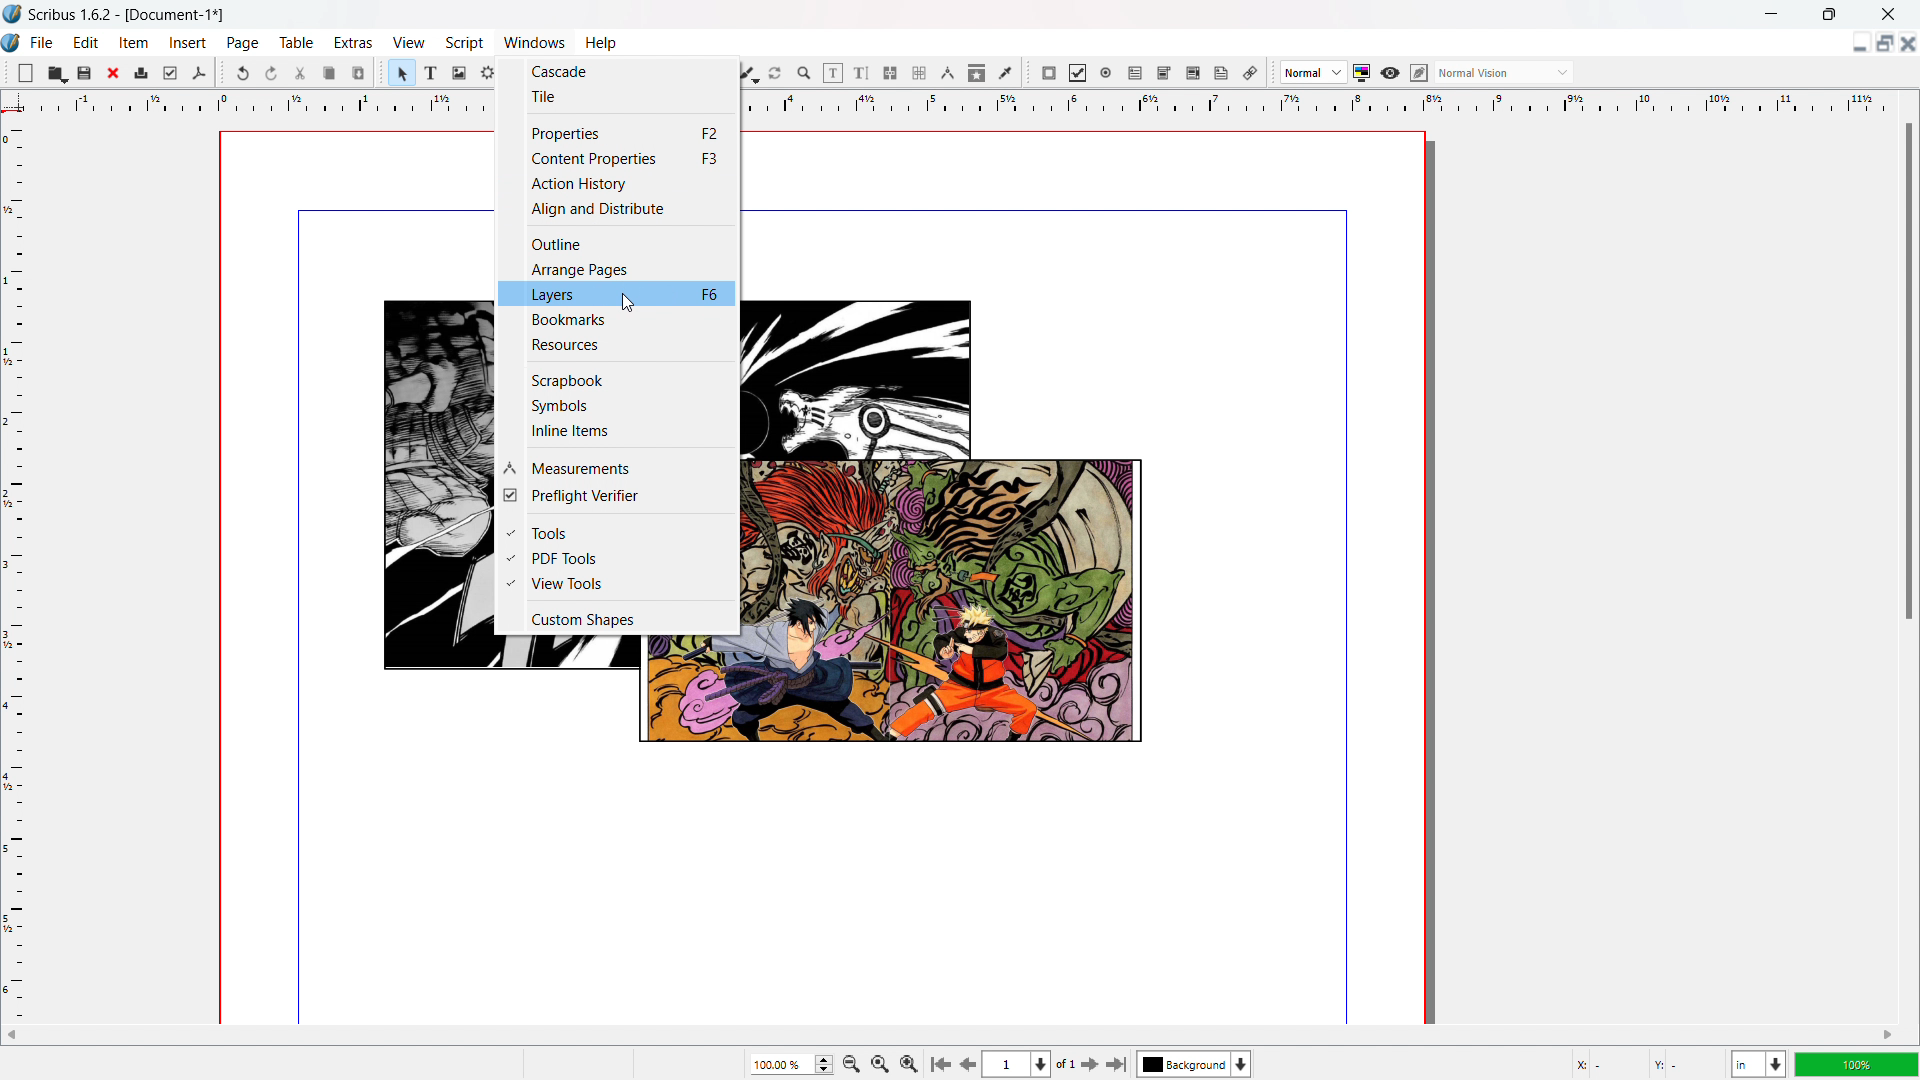 The image size is (1920, 1080). I want to click on pdf list box, so click(1193, 73).